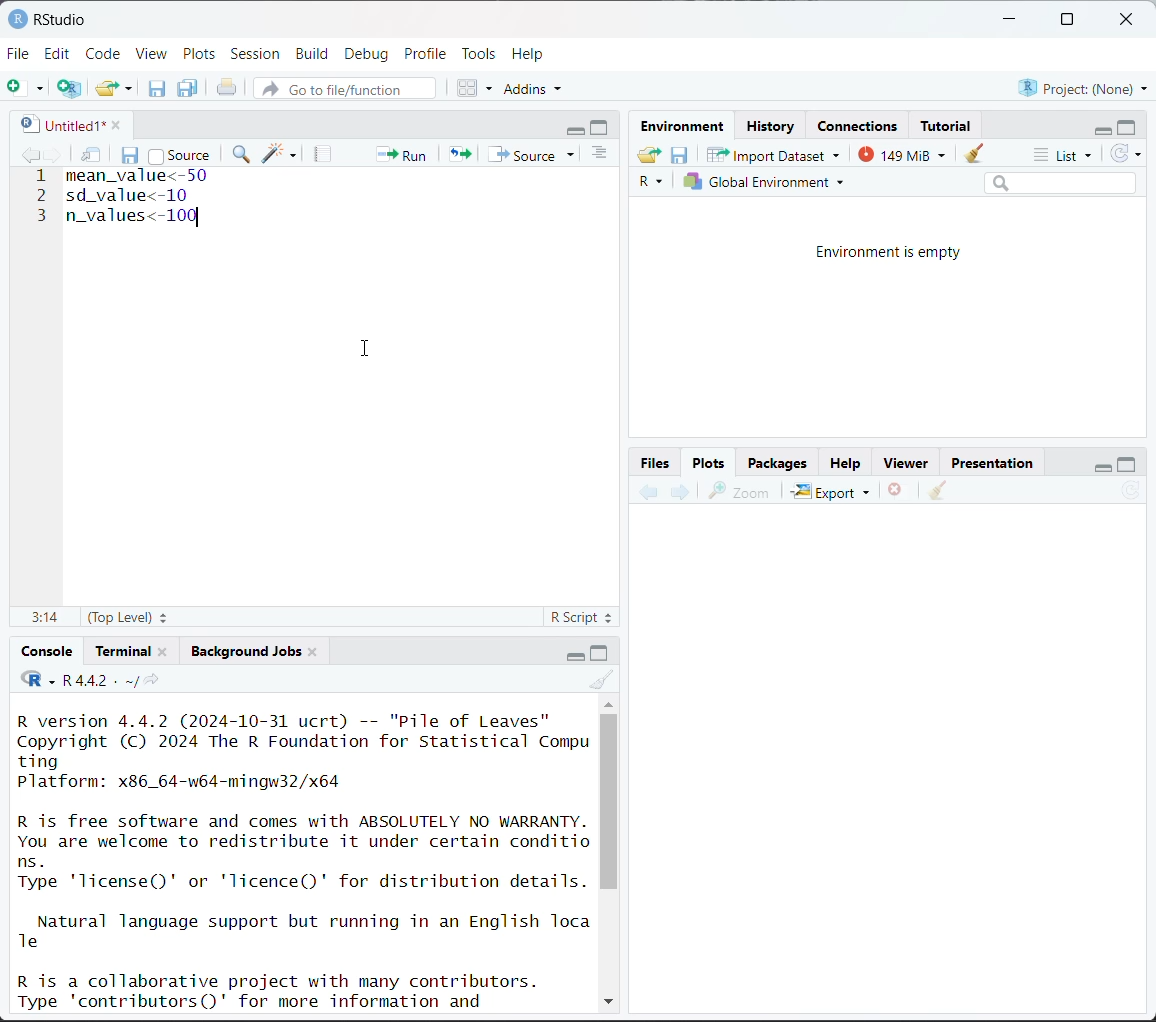 This screenshot has height=1022, width=1156. I want to click on refresh the list, so click(1126, 154).